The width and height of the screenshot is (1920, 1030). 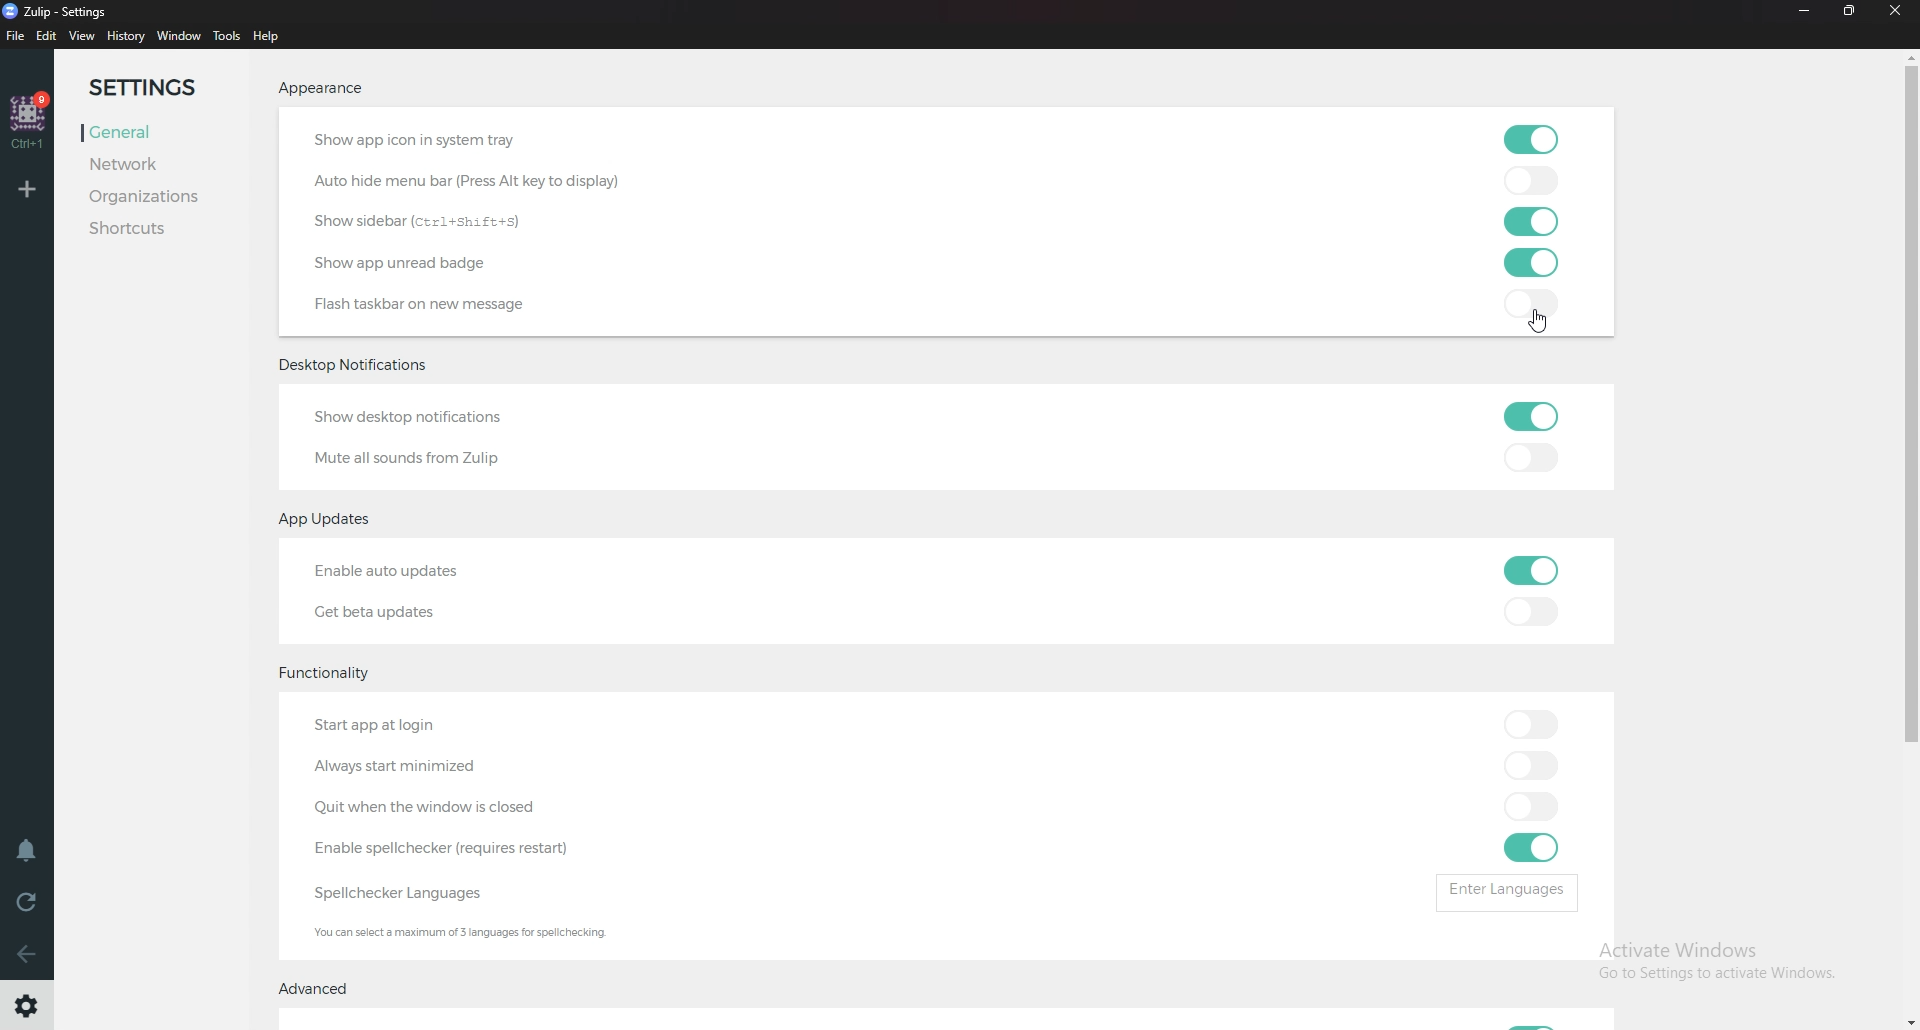 What do you see at coordinates (1527, 462) in the screenshot?
I see `toggle` at bounding box center [1527, 462].